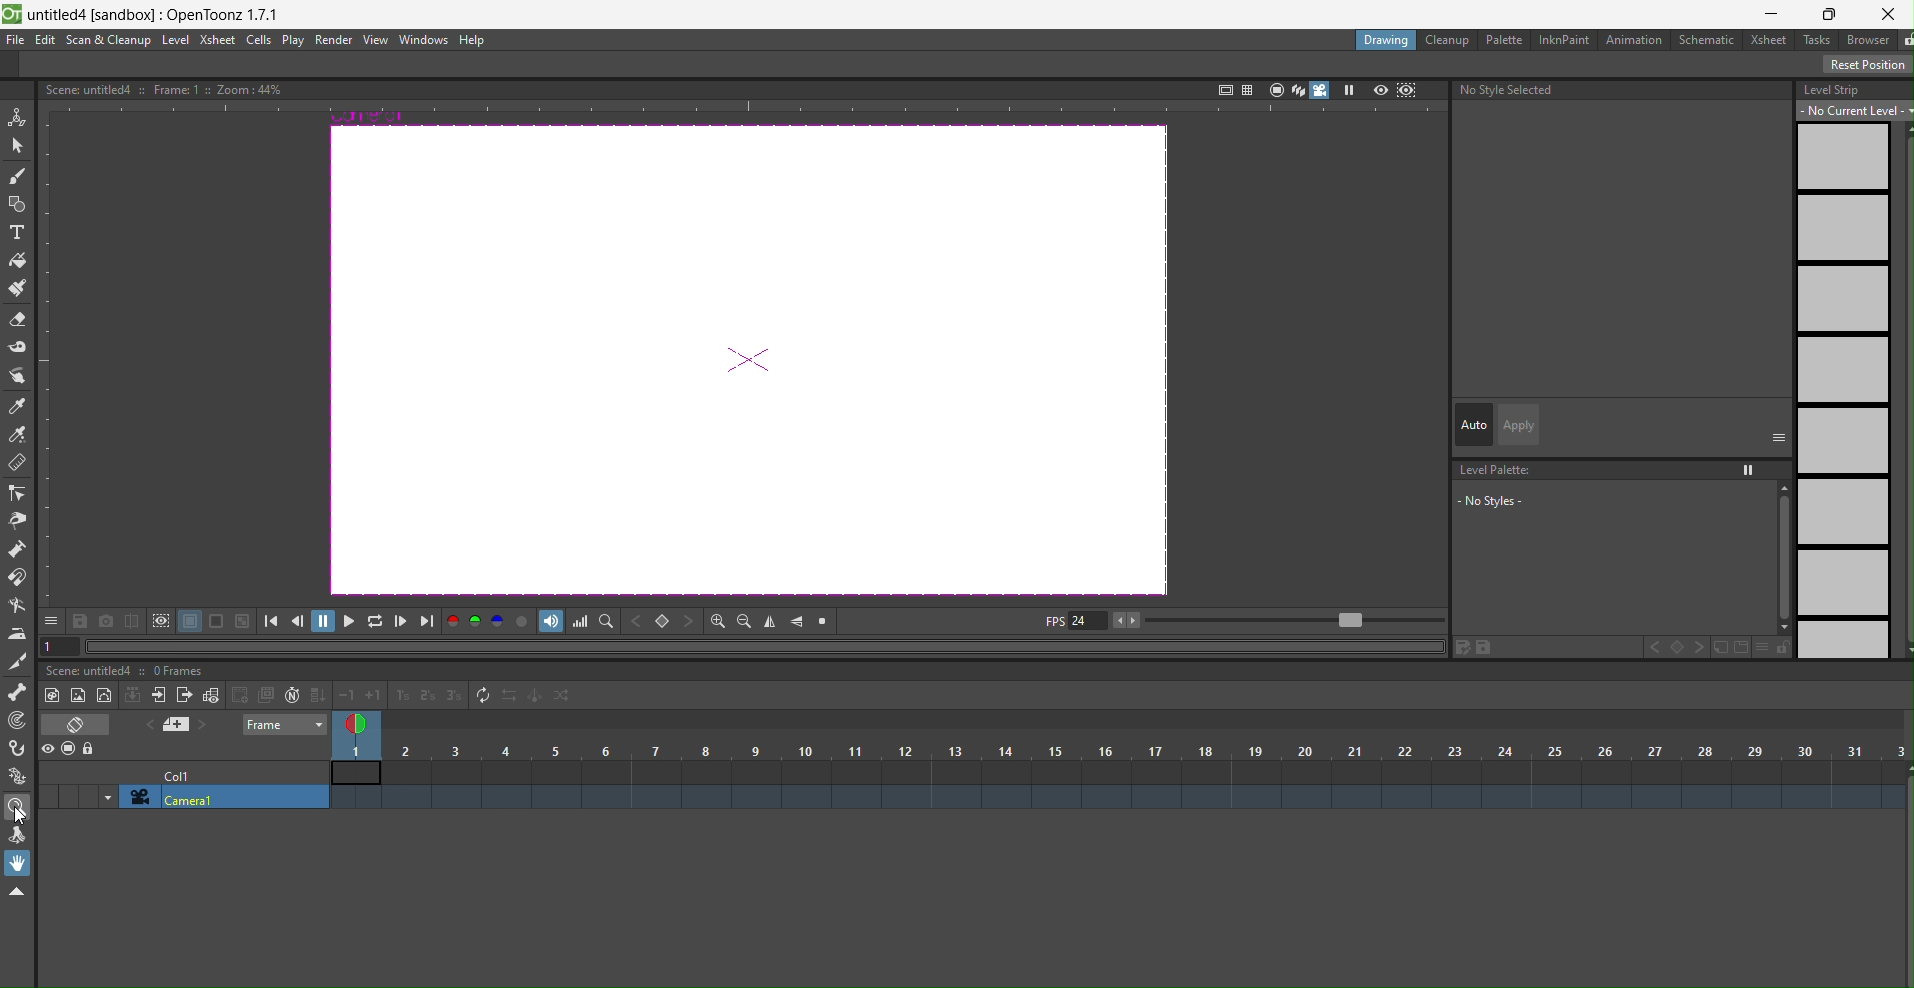 This screenshot has height=988, width=1914. What do you see at coordinates (798, 622) in the screenshot?
I see `flip horizontal` at bounding box center [798, 622].